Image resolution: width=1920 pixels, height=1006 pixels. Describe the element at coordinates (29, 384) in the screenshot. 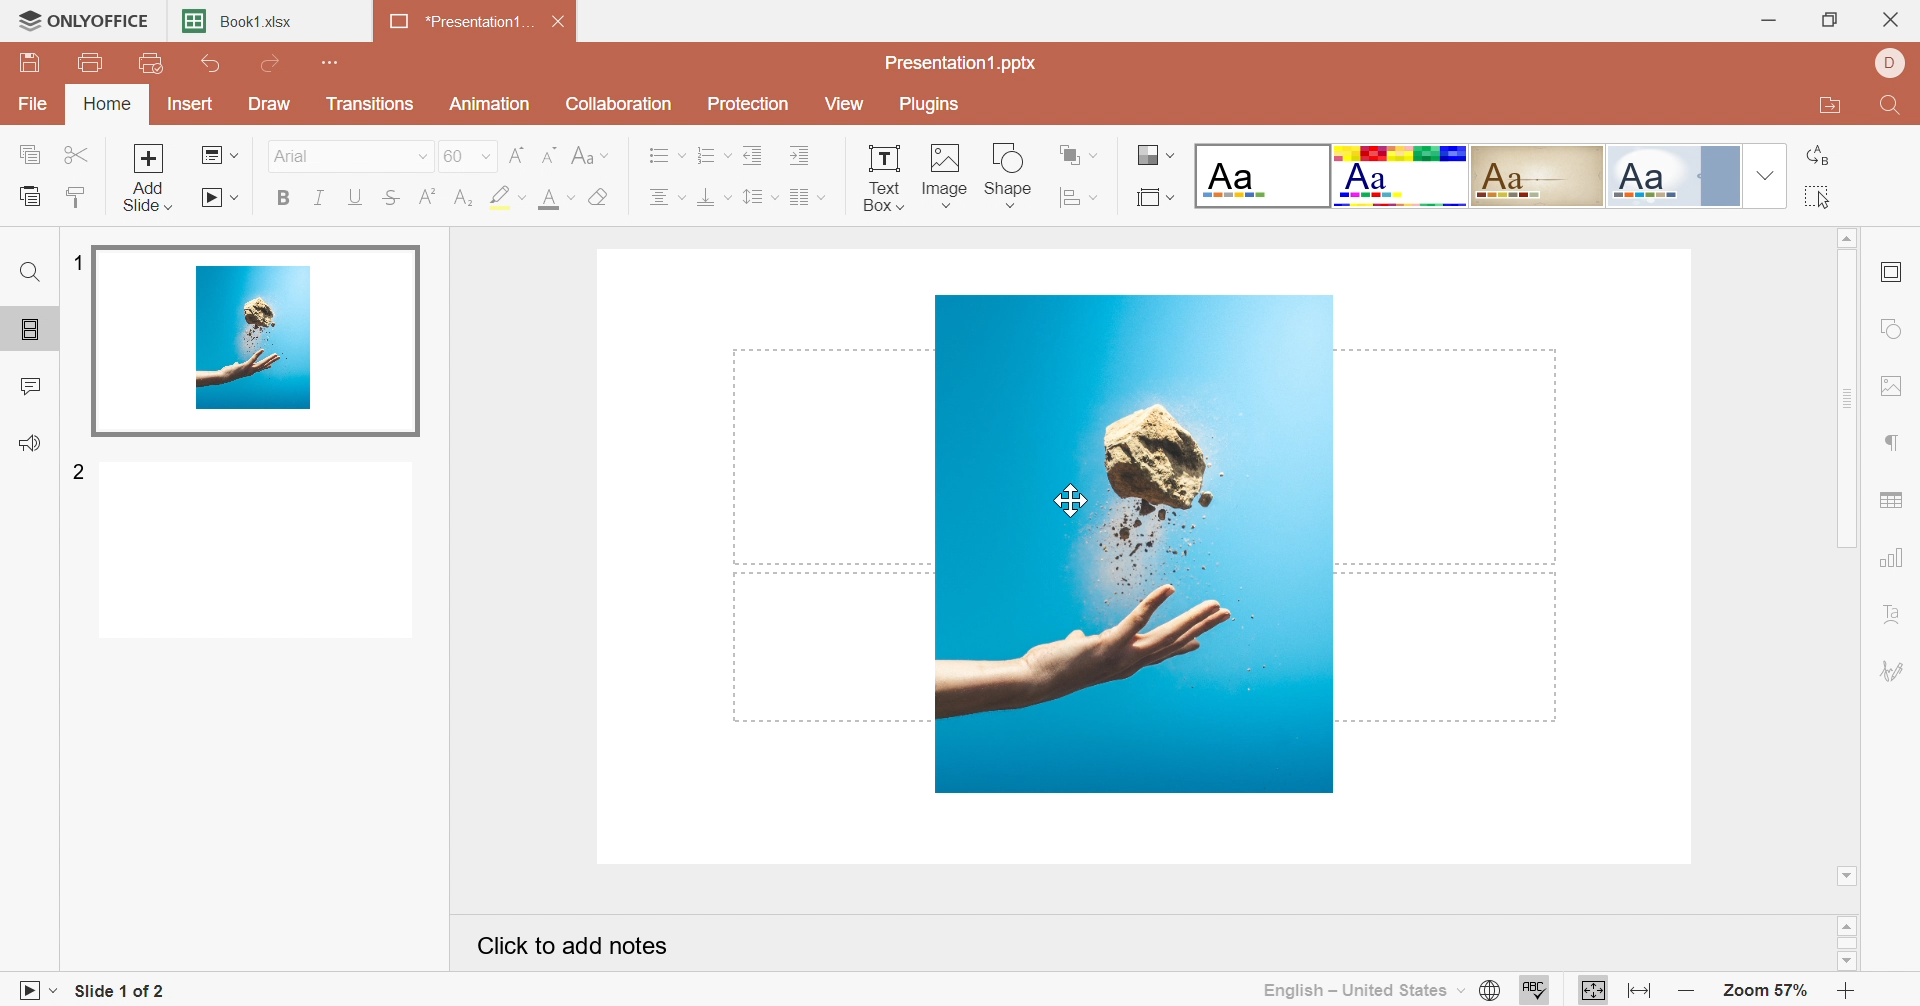

I see `Comments` at that location.